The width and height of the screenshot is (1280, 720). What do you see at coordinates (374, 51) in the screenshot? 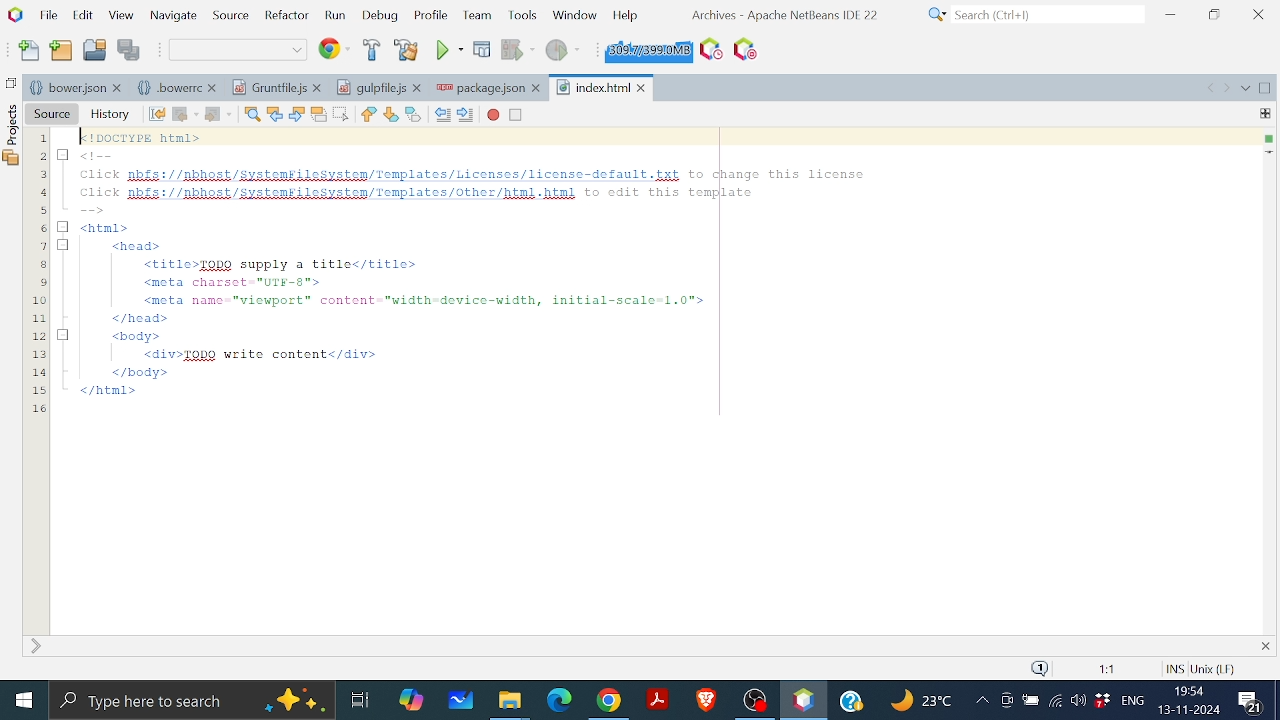
I see `Build project` at bounding box center [374, 51].